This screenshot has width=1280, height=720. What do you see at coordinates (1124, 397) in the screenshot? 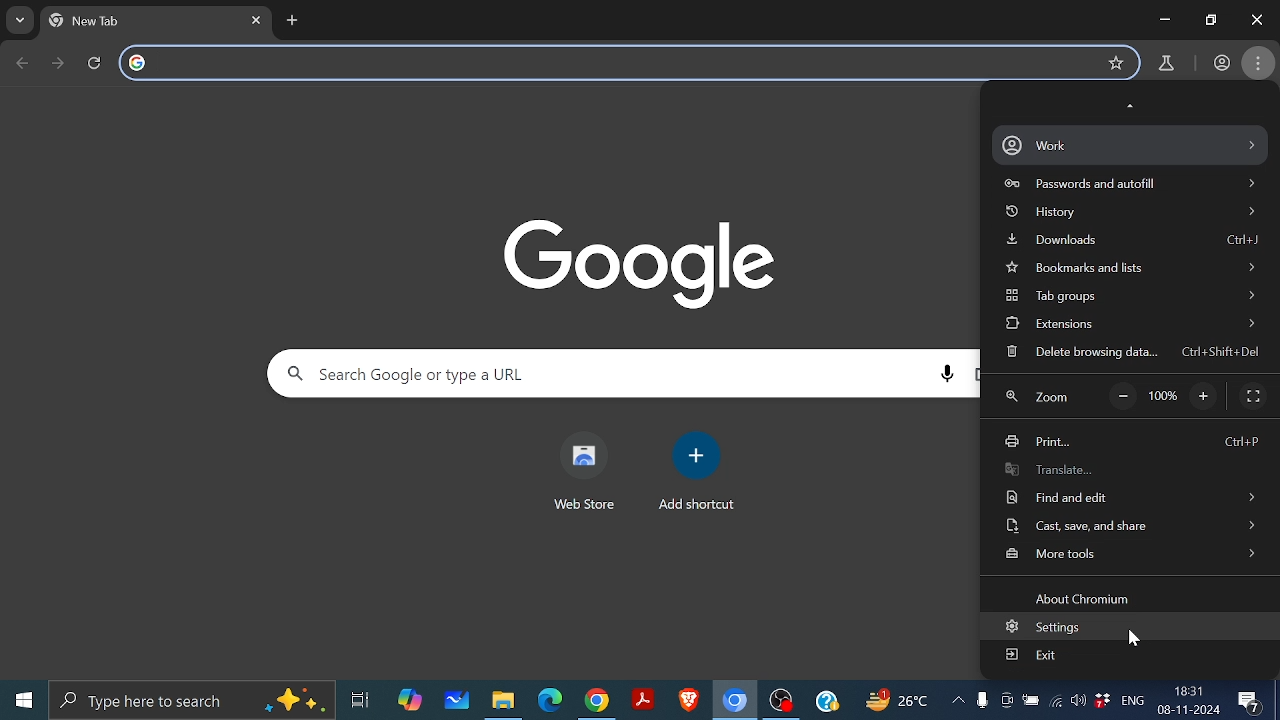
I see `Zoom out` at bounding box center [1124, 397].